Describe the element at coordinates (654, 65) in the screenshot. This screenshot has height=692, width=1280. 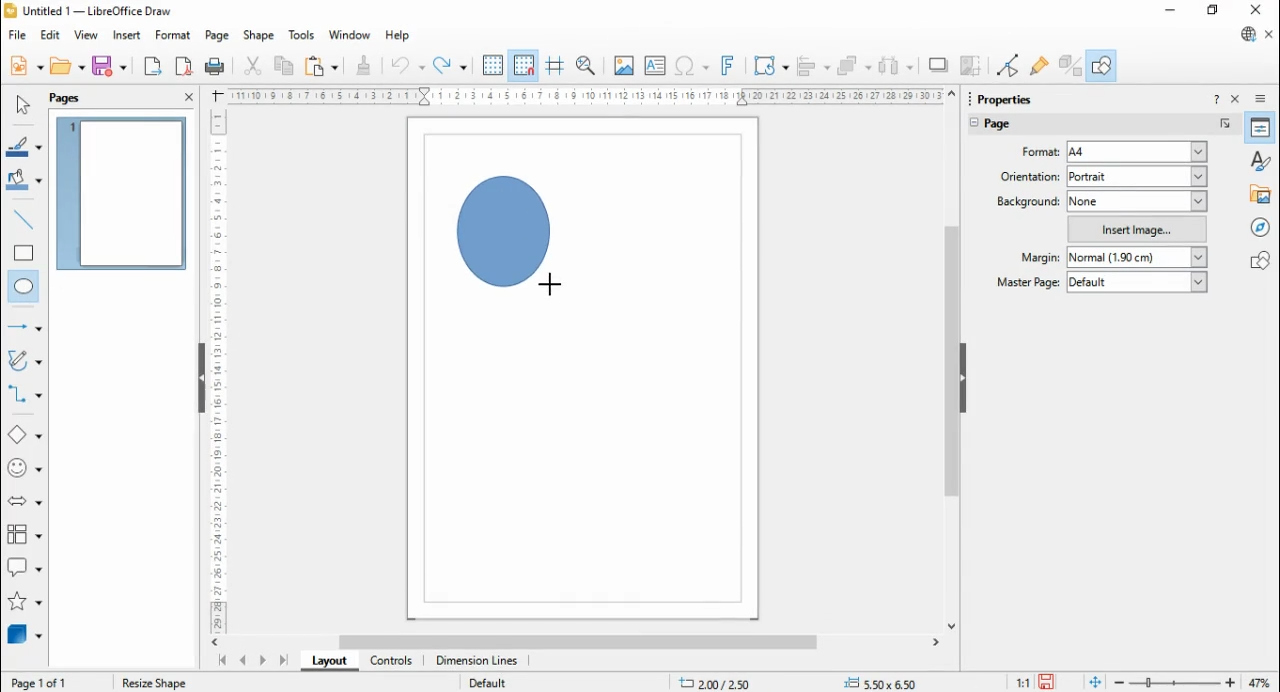
I see `insert text box` at that location.